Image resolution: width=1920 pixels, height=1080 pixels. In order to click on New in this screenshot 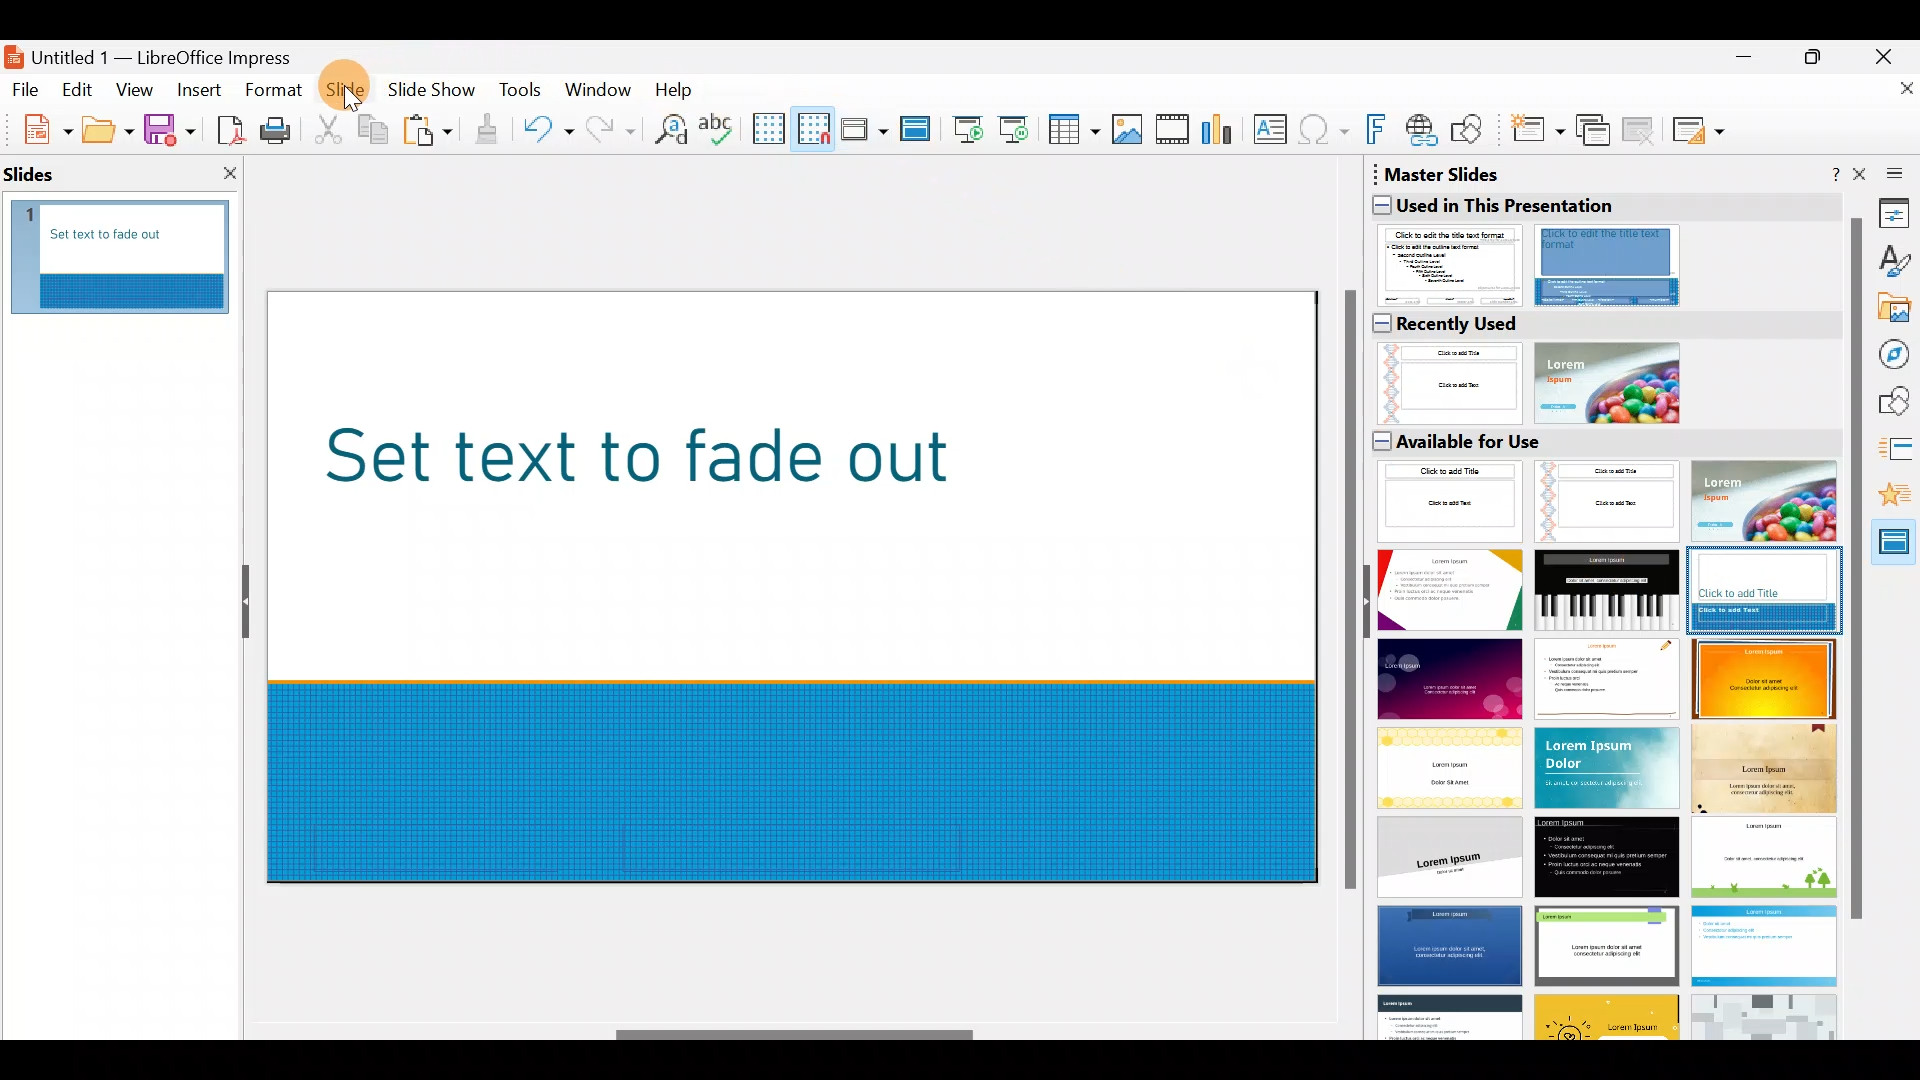, I will do `click(37, 127)`.